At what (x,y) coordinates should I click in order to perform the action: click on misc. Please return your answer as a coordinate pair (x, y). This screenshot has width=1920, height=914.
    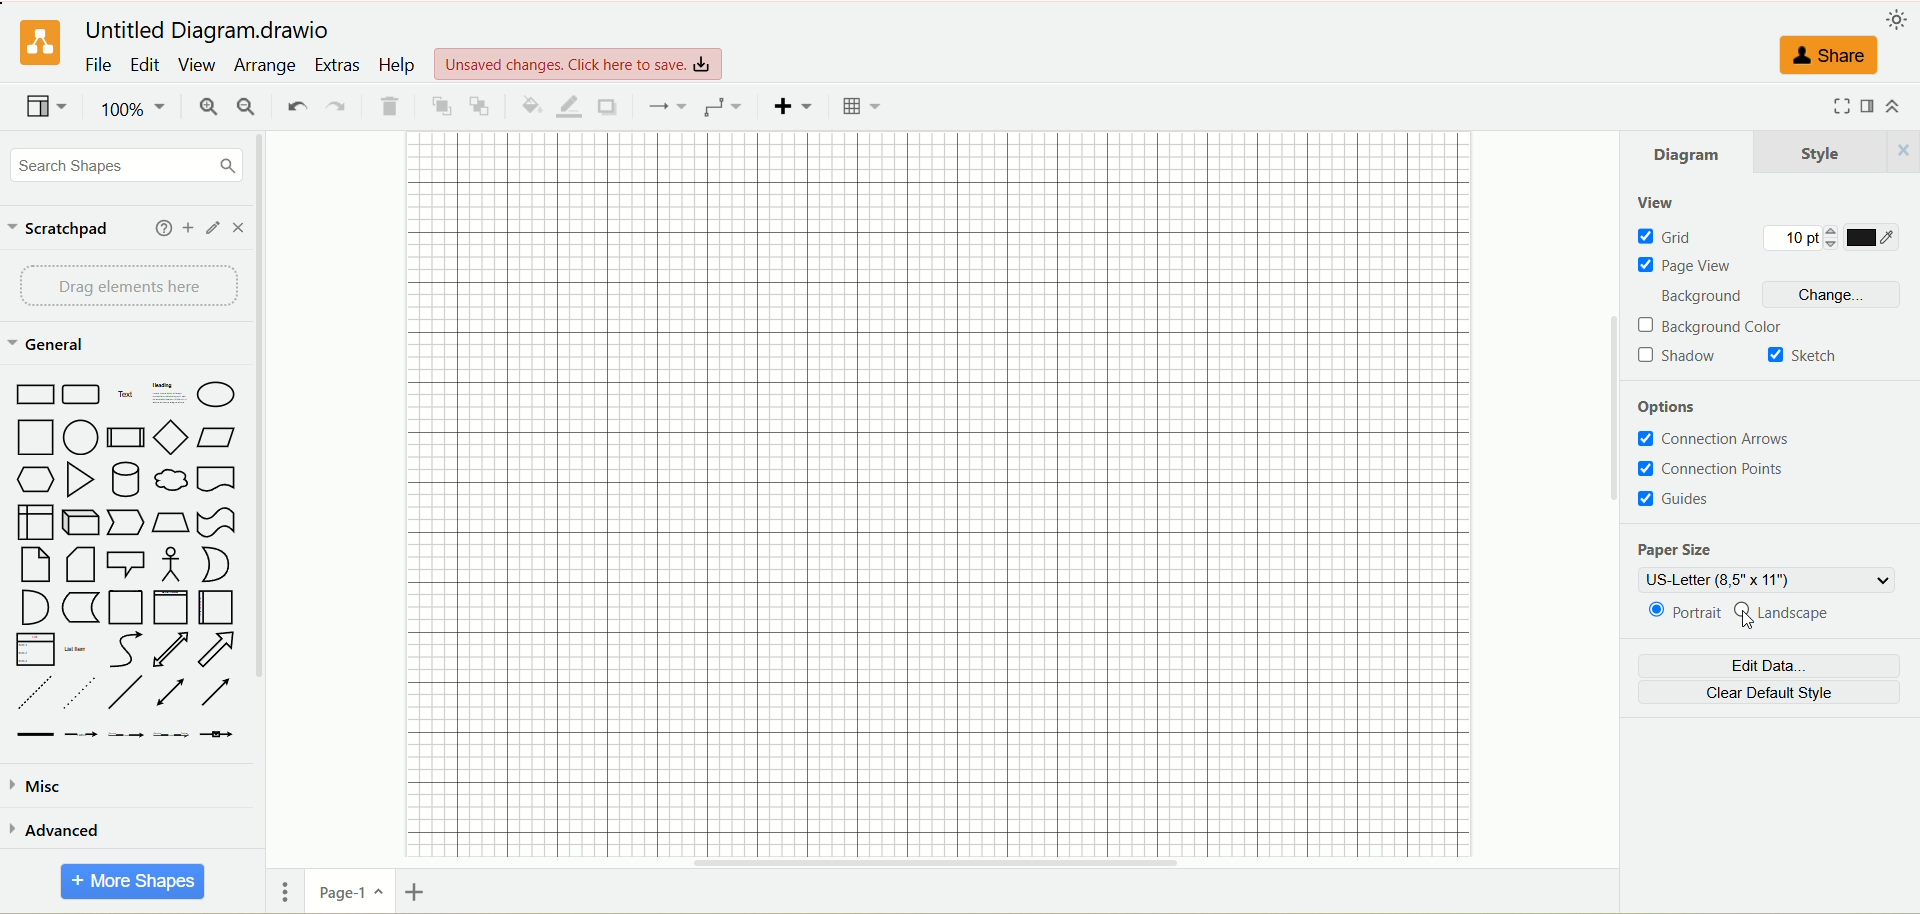
    Looking at the image, I should click on (43, 787).